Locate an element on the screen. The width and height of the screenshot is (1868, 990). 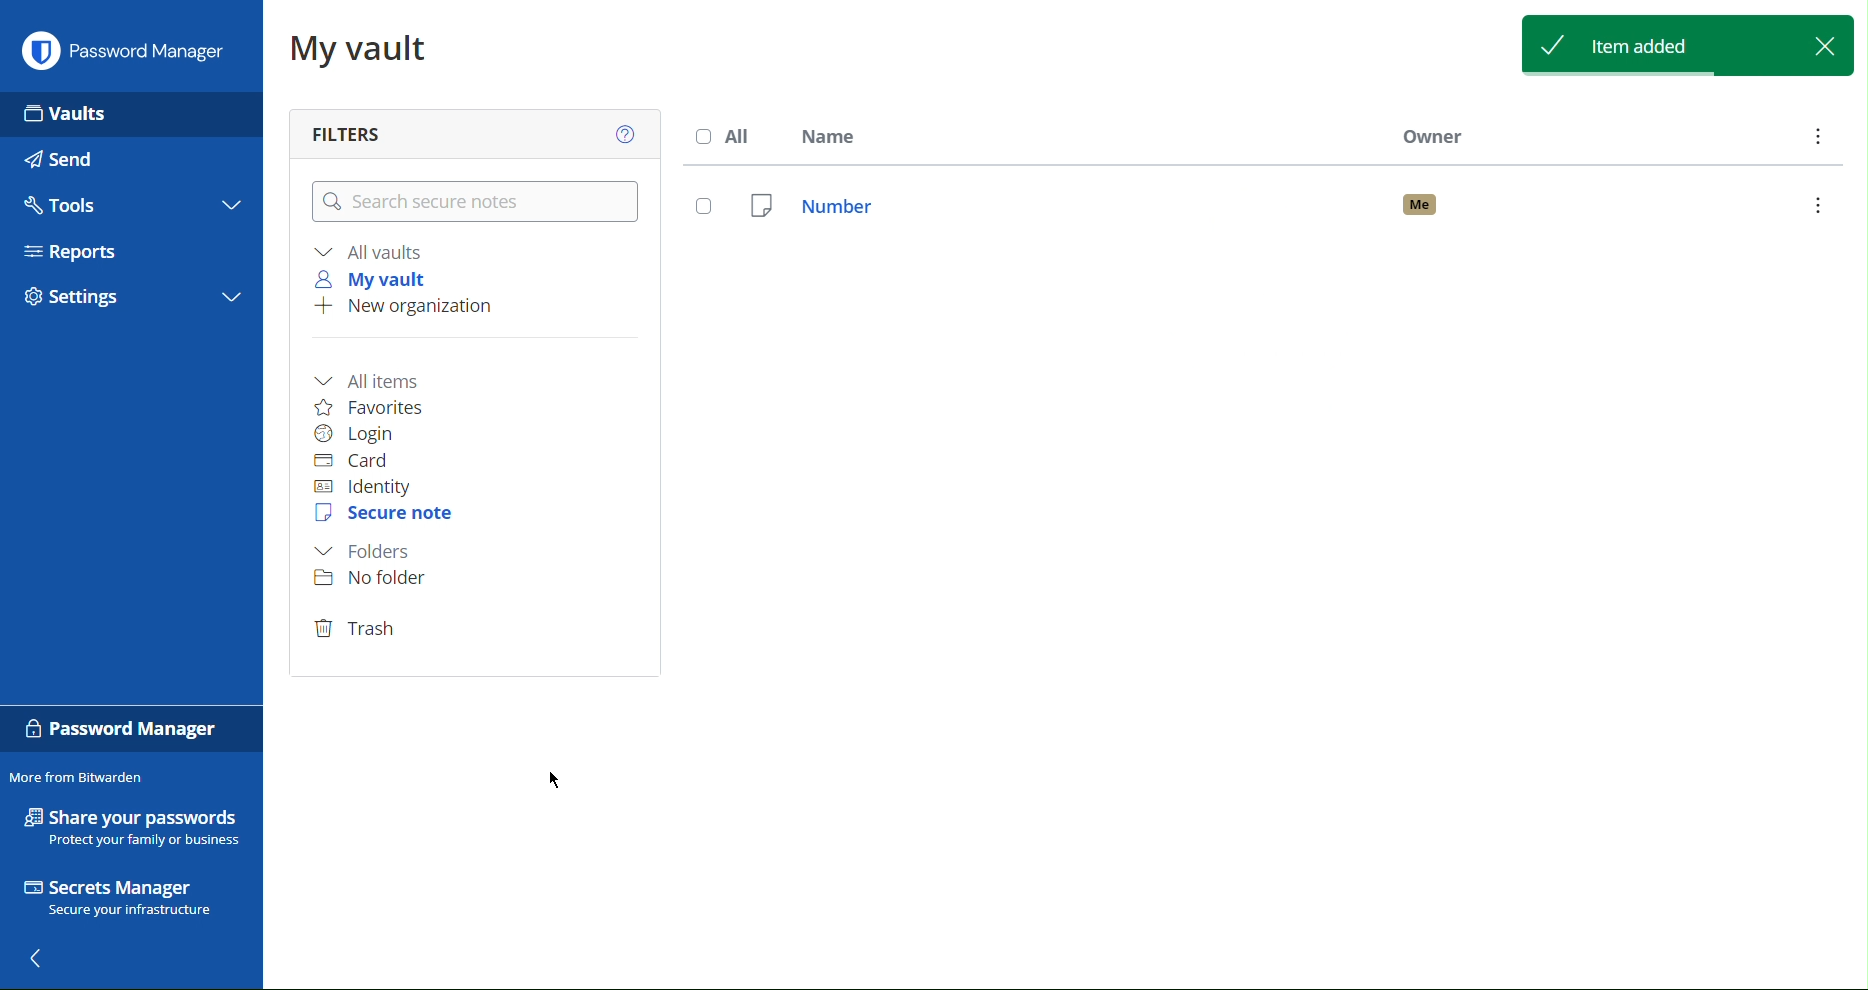
No folder is located at coordinates (368, 580).